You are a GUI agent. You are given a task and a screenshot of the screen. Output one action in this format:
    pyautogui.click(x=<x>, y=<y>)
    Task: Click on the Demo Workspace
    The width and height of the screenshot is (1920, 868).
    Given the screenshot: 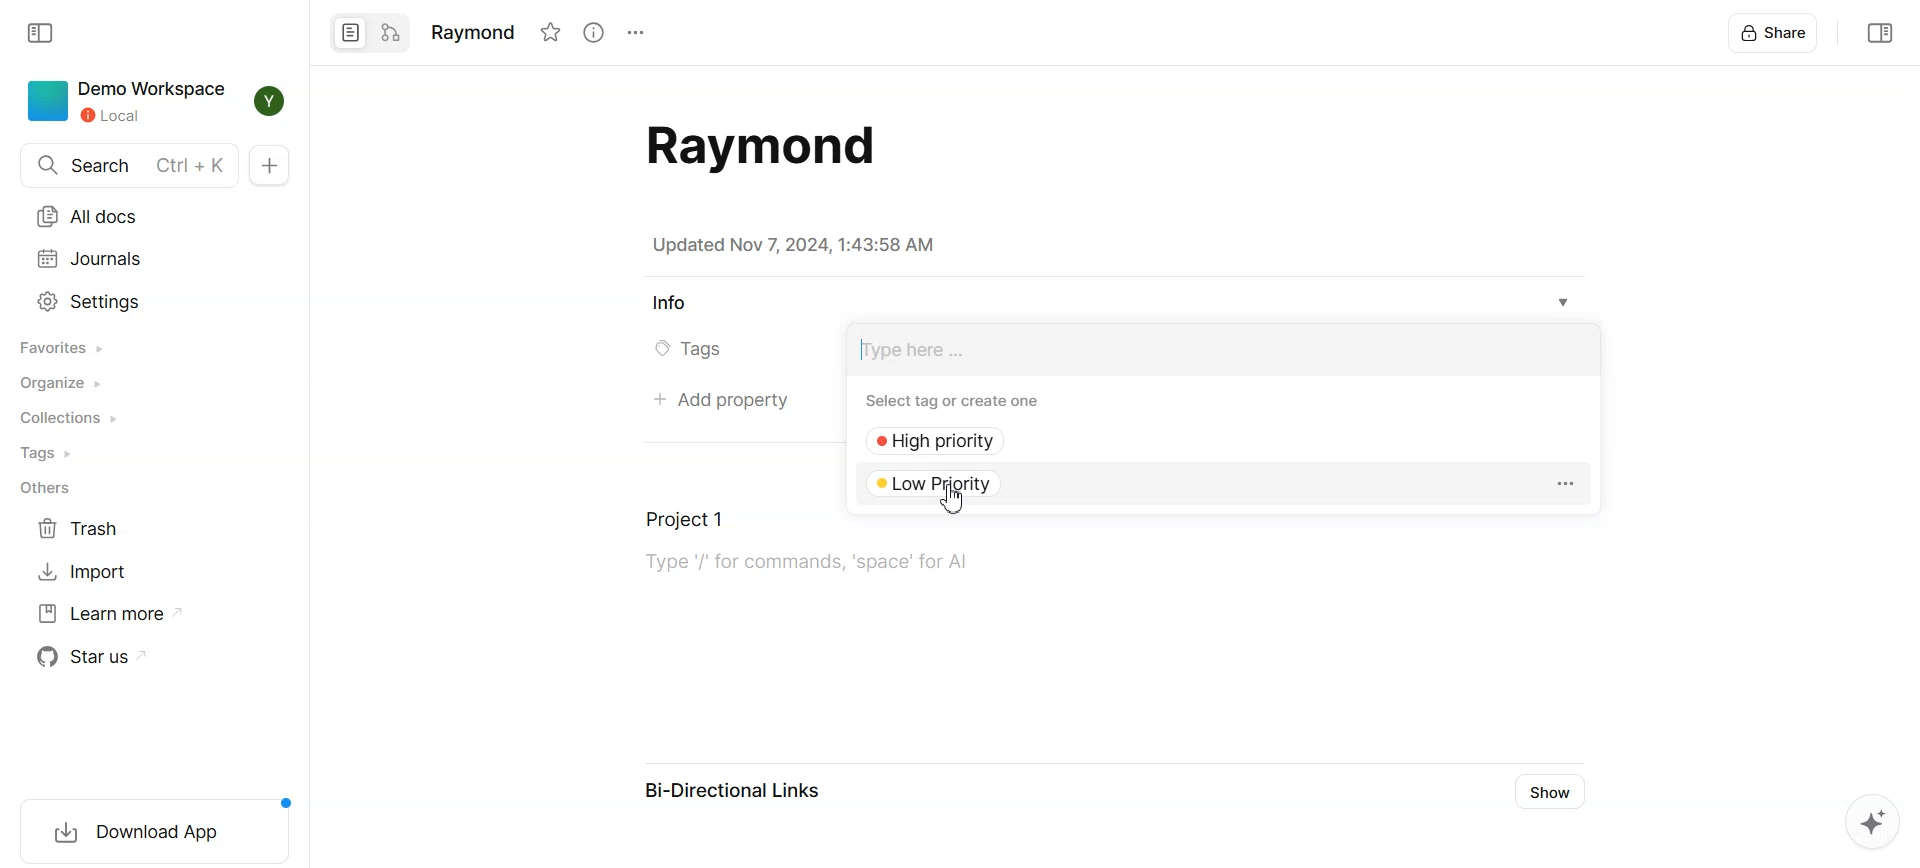 What is the action you would take?
    pyautogui.click(x=129, y=102)
    